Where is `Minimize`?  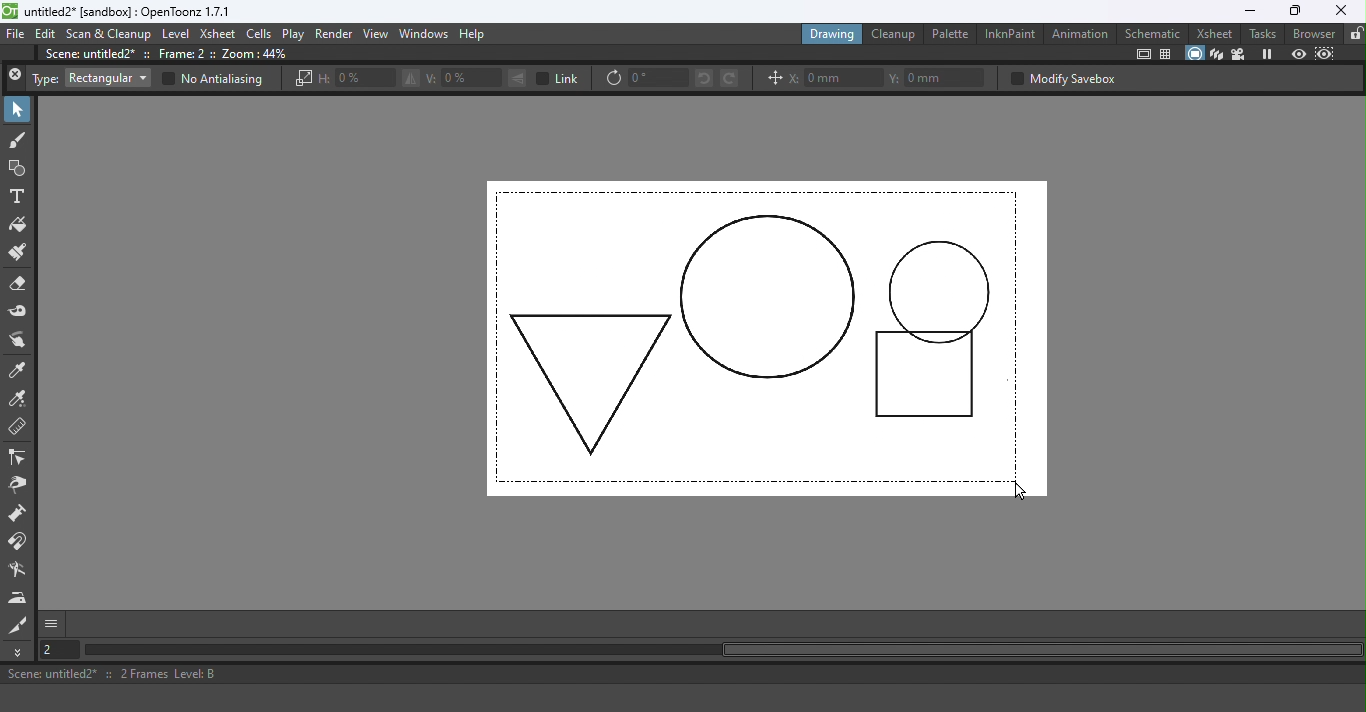
Minimize is located at coordinates (1243, 11).